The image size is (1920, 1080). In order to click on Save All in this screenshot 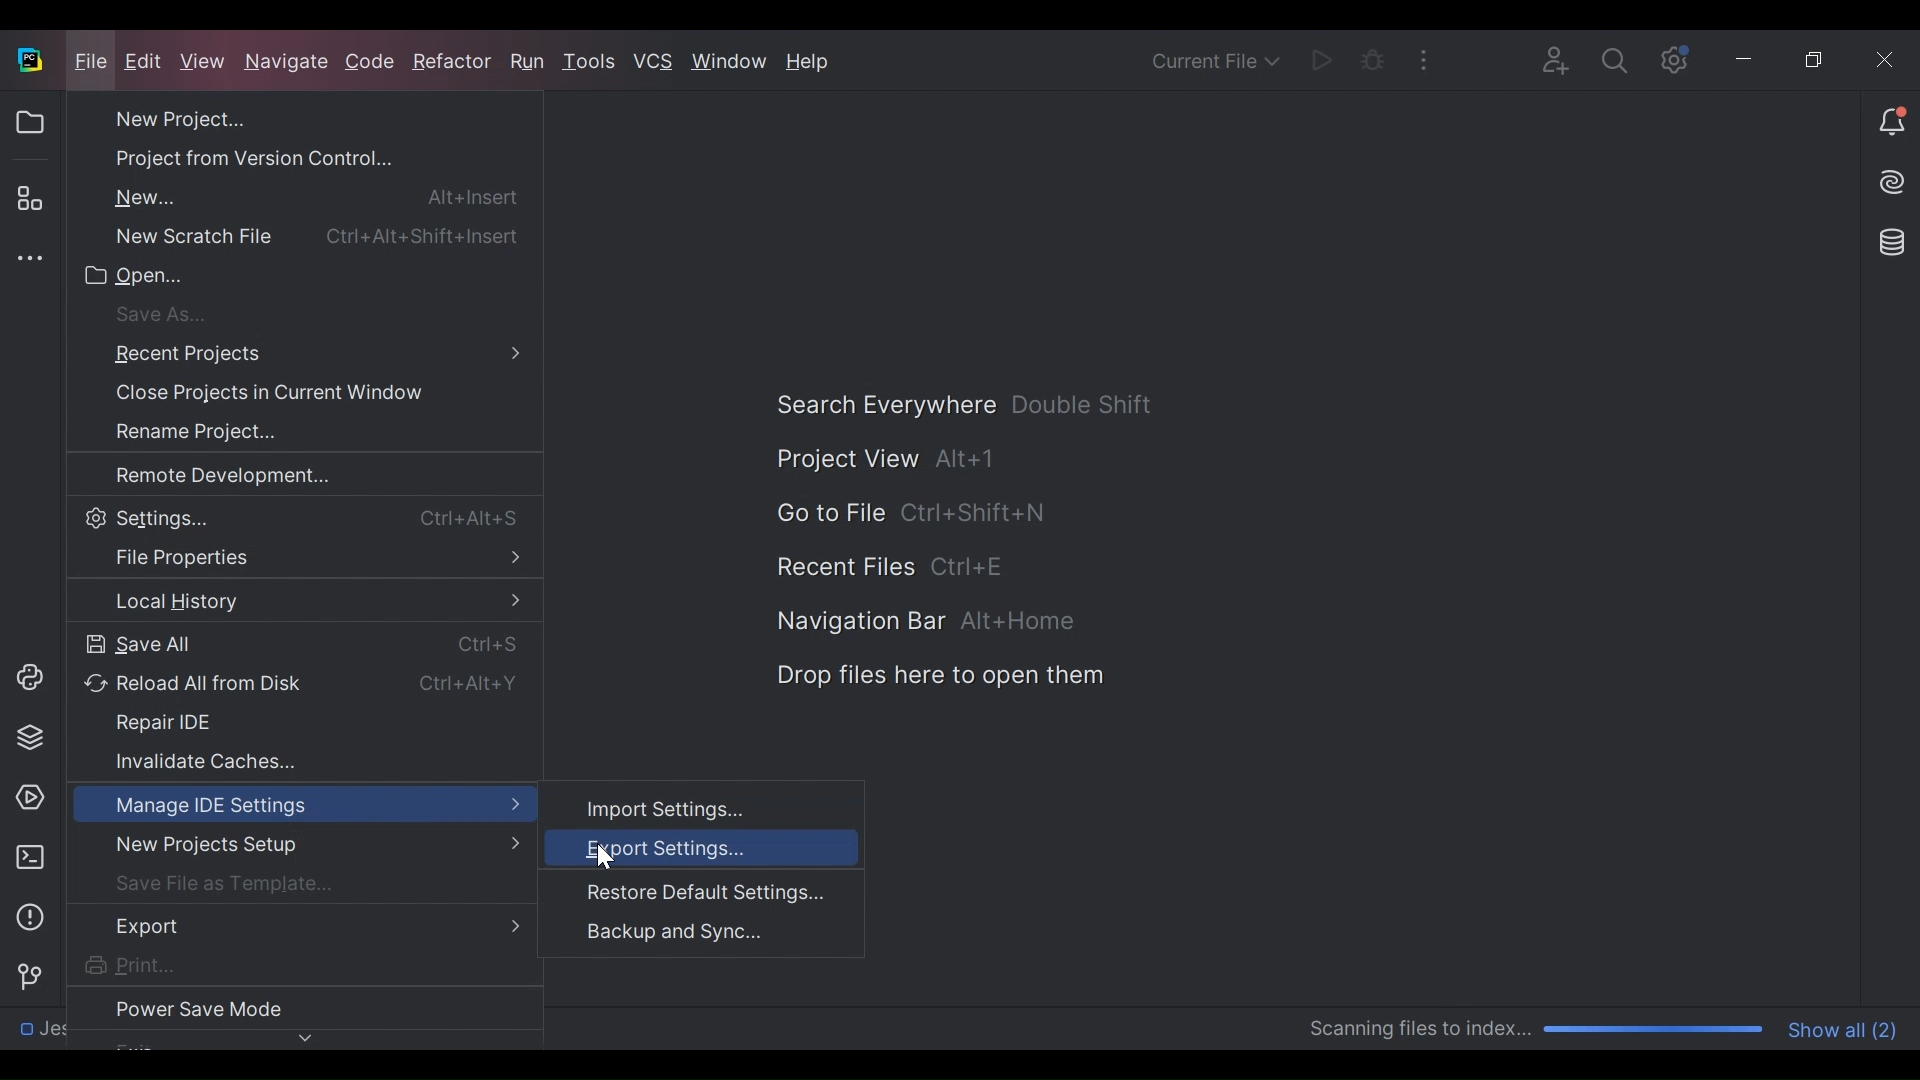, I will do `click(292, 643)`.